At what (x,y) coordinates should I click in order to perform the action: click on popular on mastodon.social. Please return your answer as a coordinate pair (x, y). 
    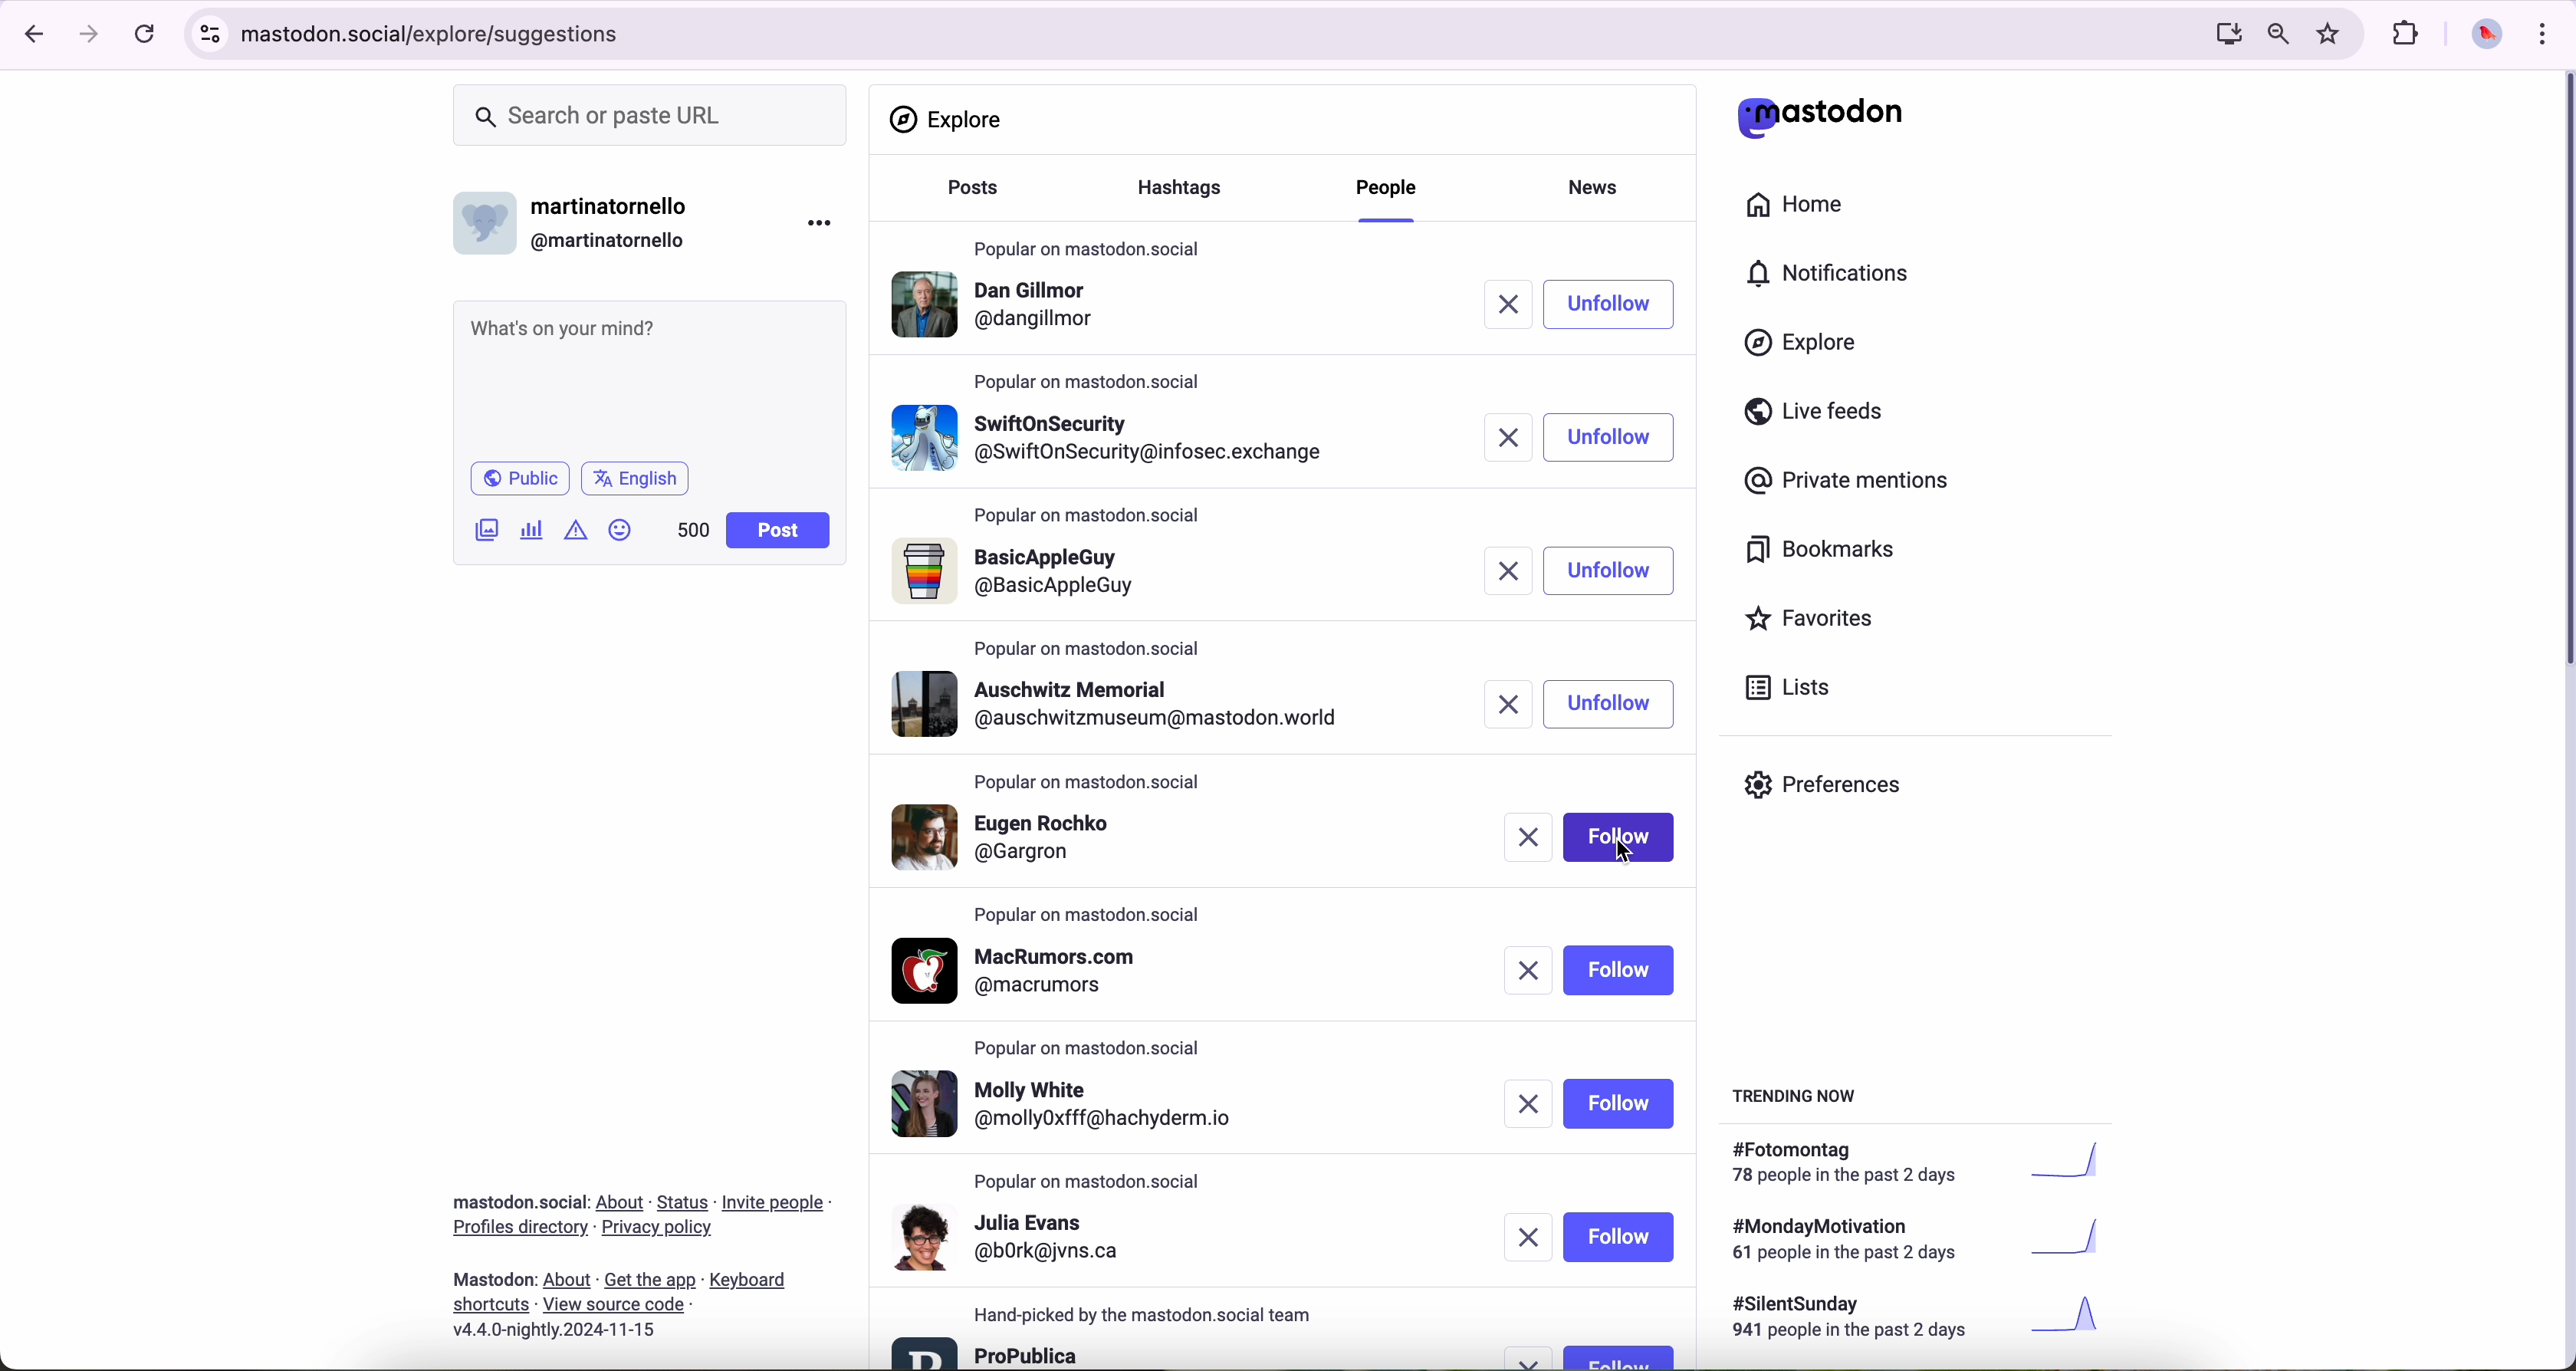
    Looking at the image, I should click on (1085, 778).